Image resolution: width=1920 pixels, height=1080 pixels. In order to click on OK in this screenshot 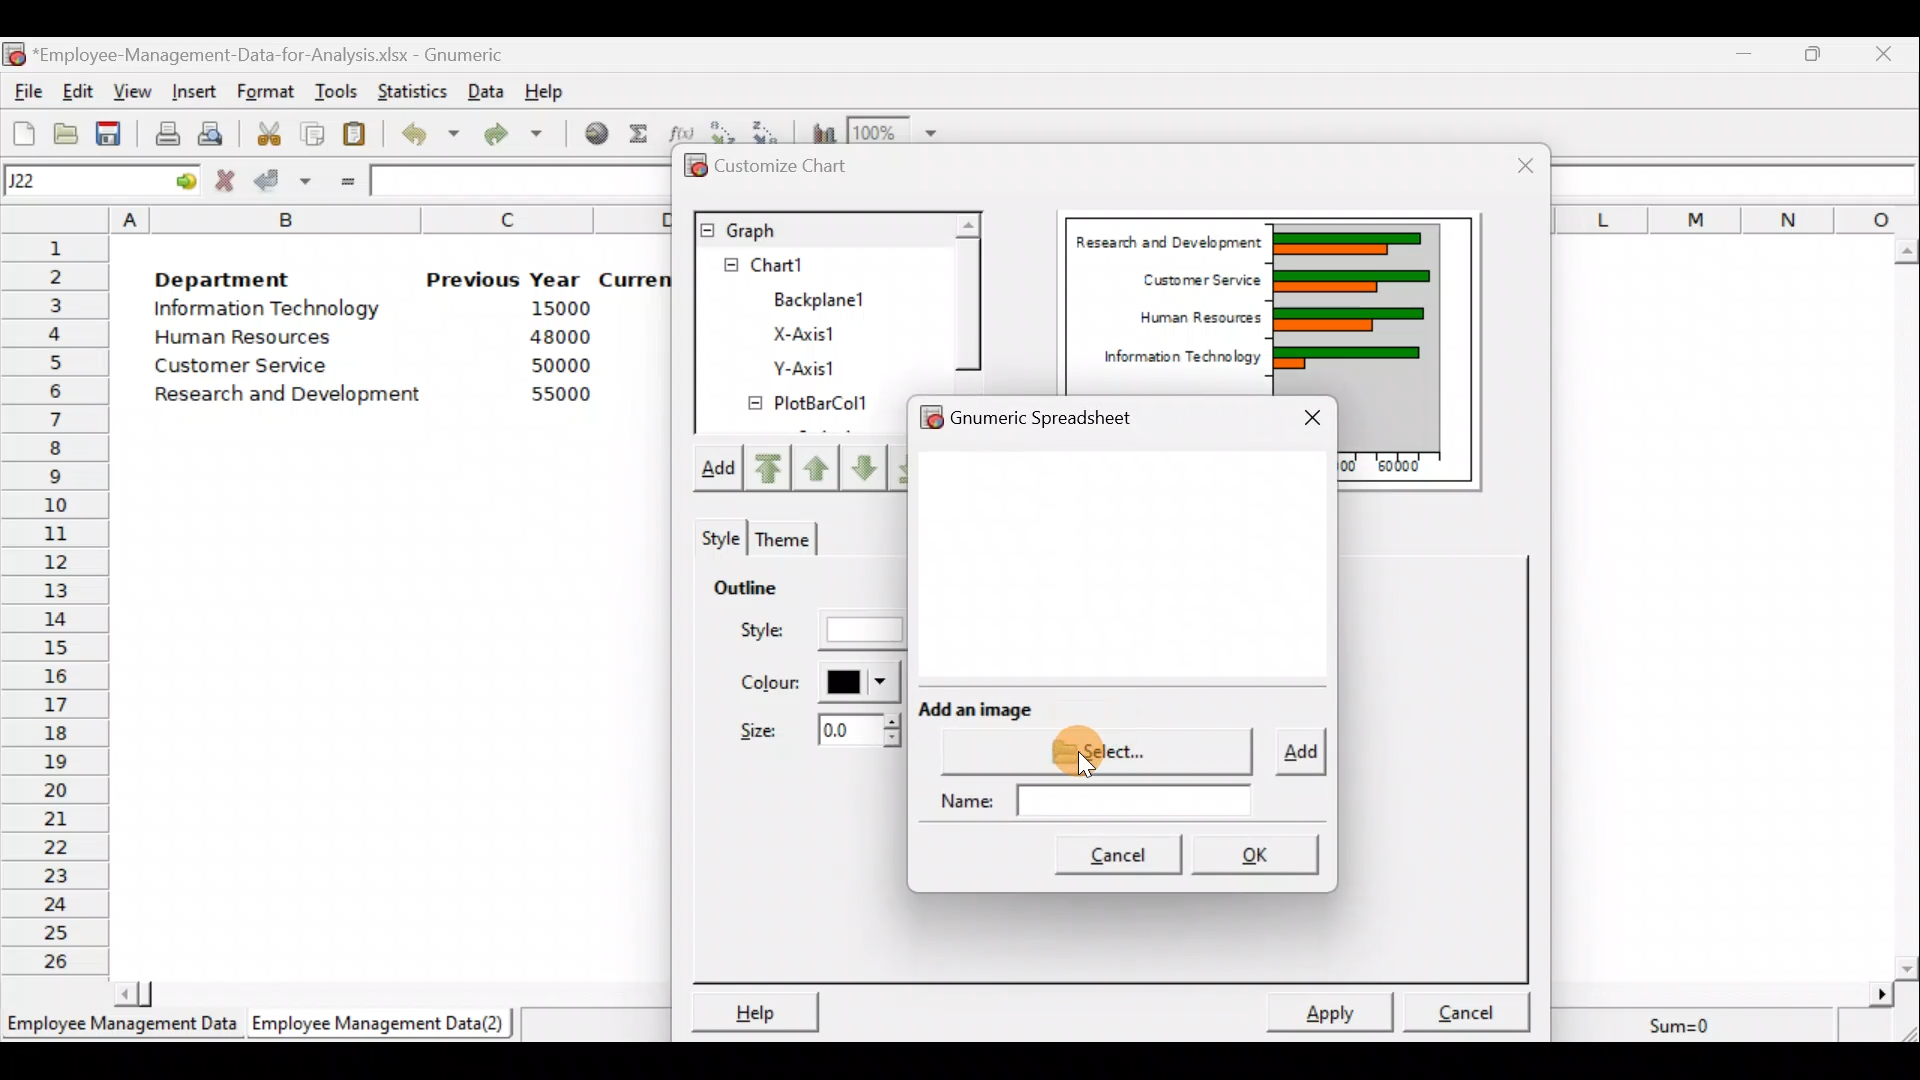, I will do `click(1256, 849)`.